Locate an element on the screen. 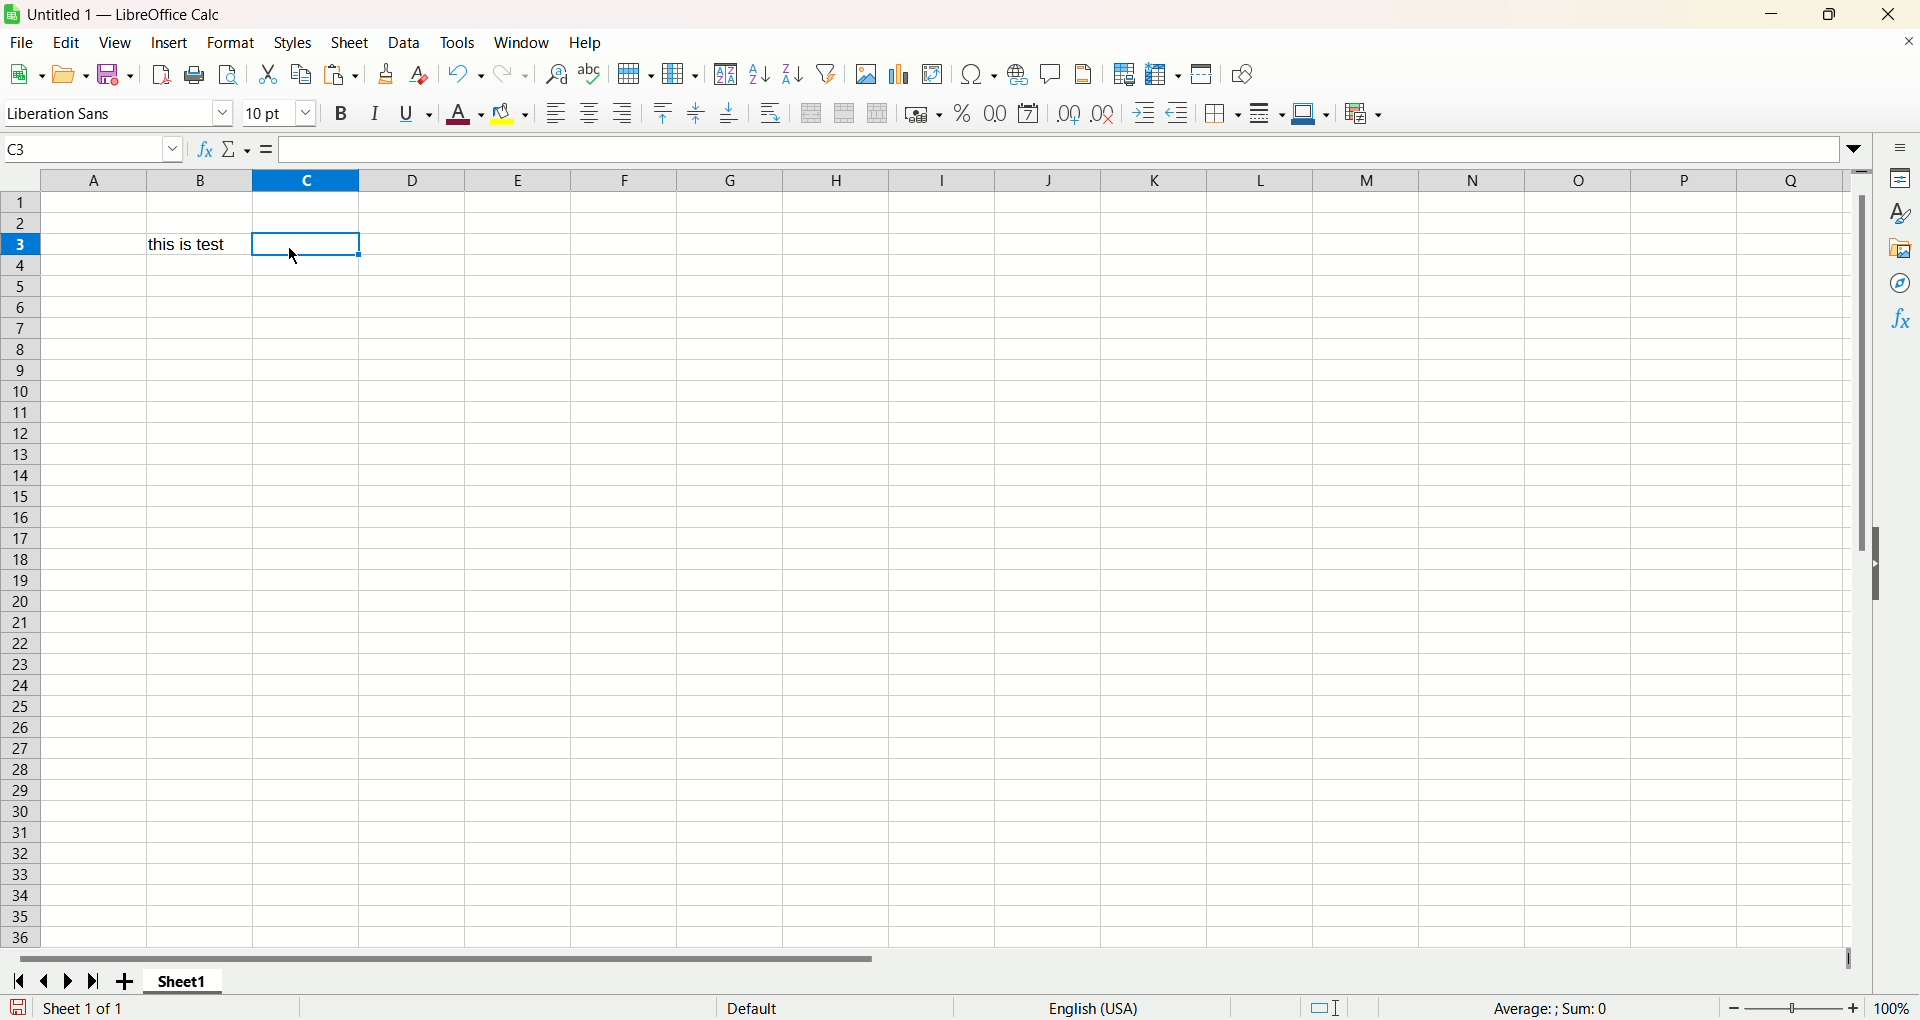 Image resolution: width=1920 pixels, height=1020 pixels. align center is located at coordinates (589, 111).